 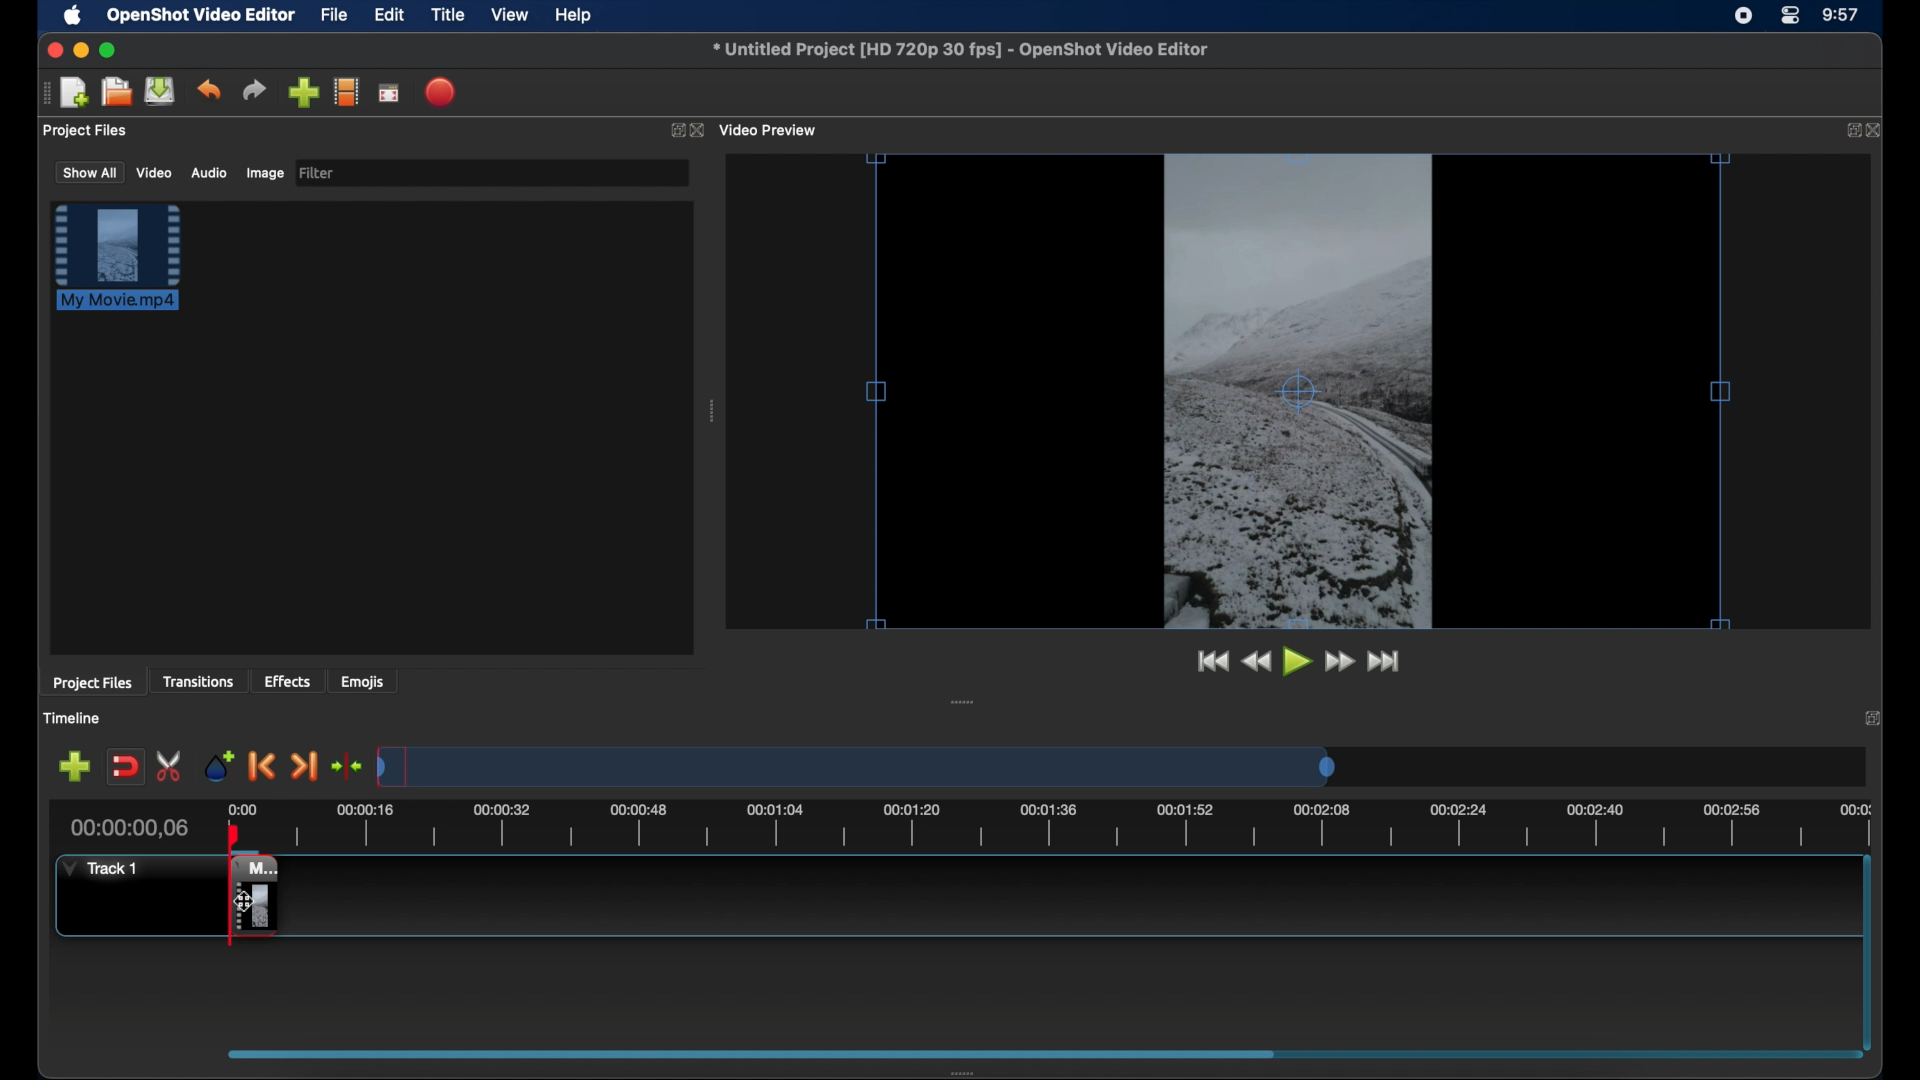 I want to click on open files, so click(x=117, y=93).